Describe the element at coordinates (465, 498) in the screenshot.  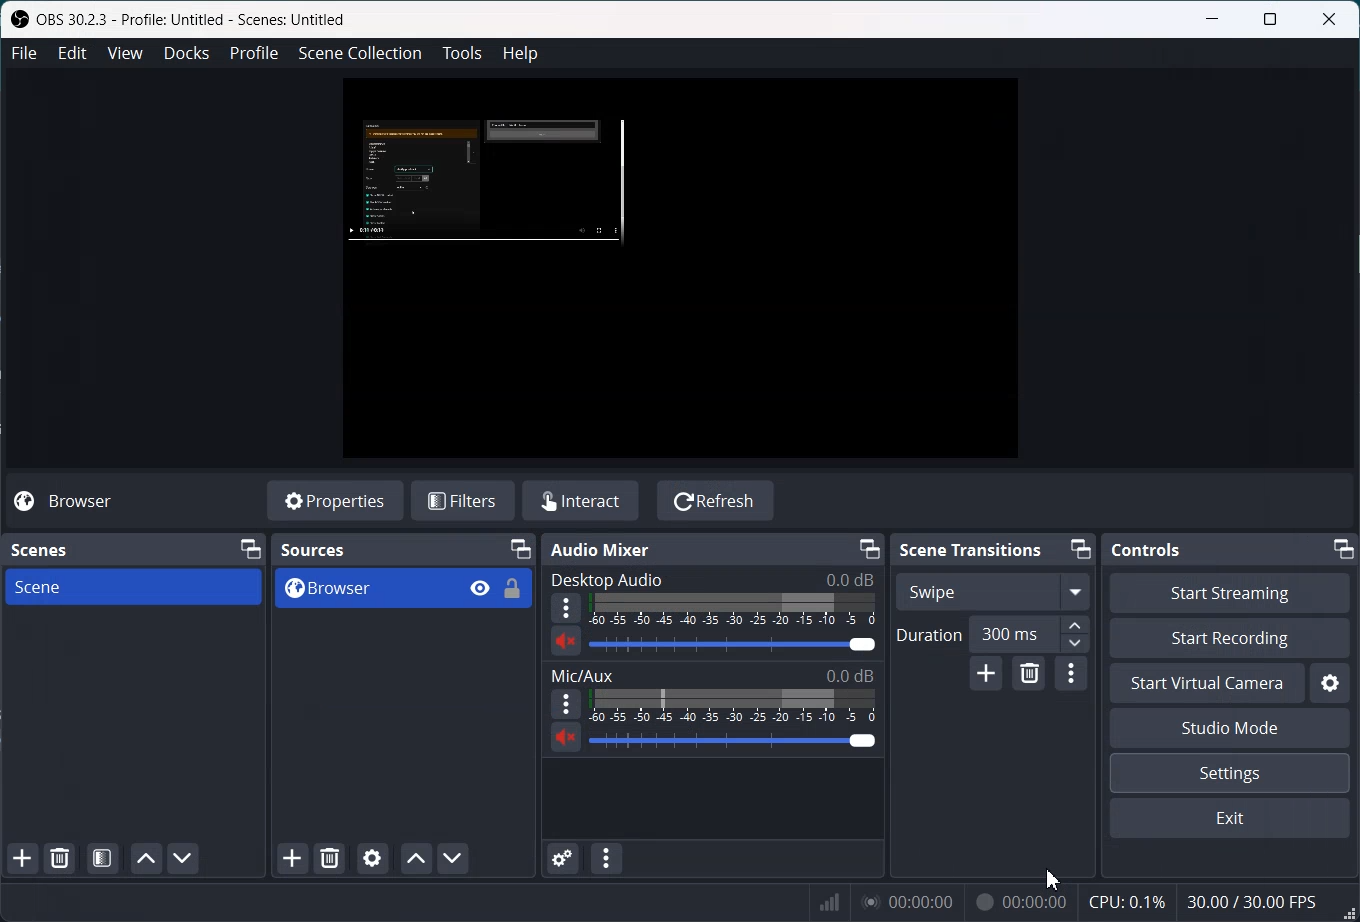
I see `Filters` at that location.